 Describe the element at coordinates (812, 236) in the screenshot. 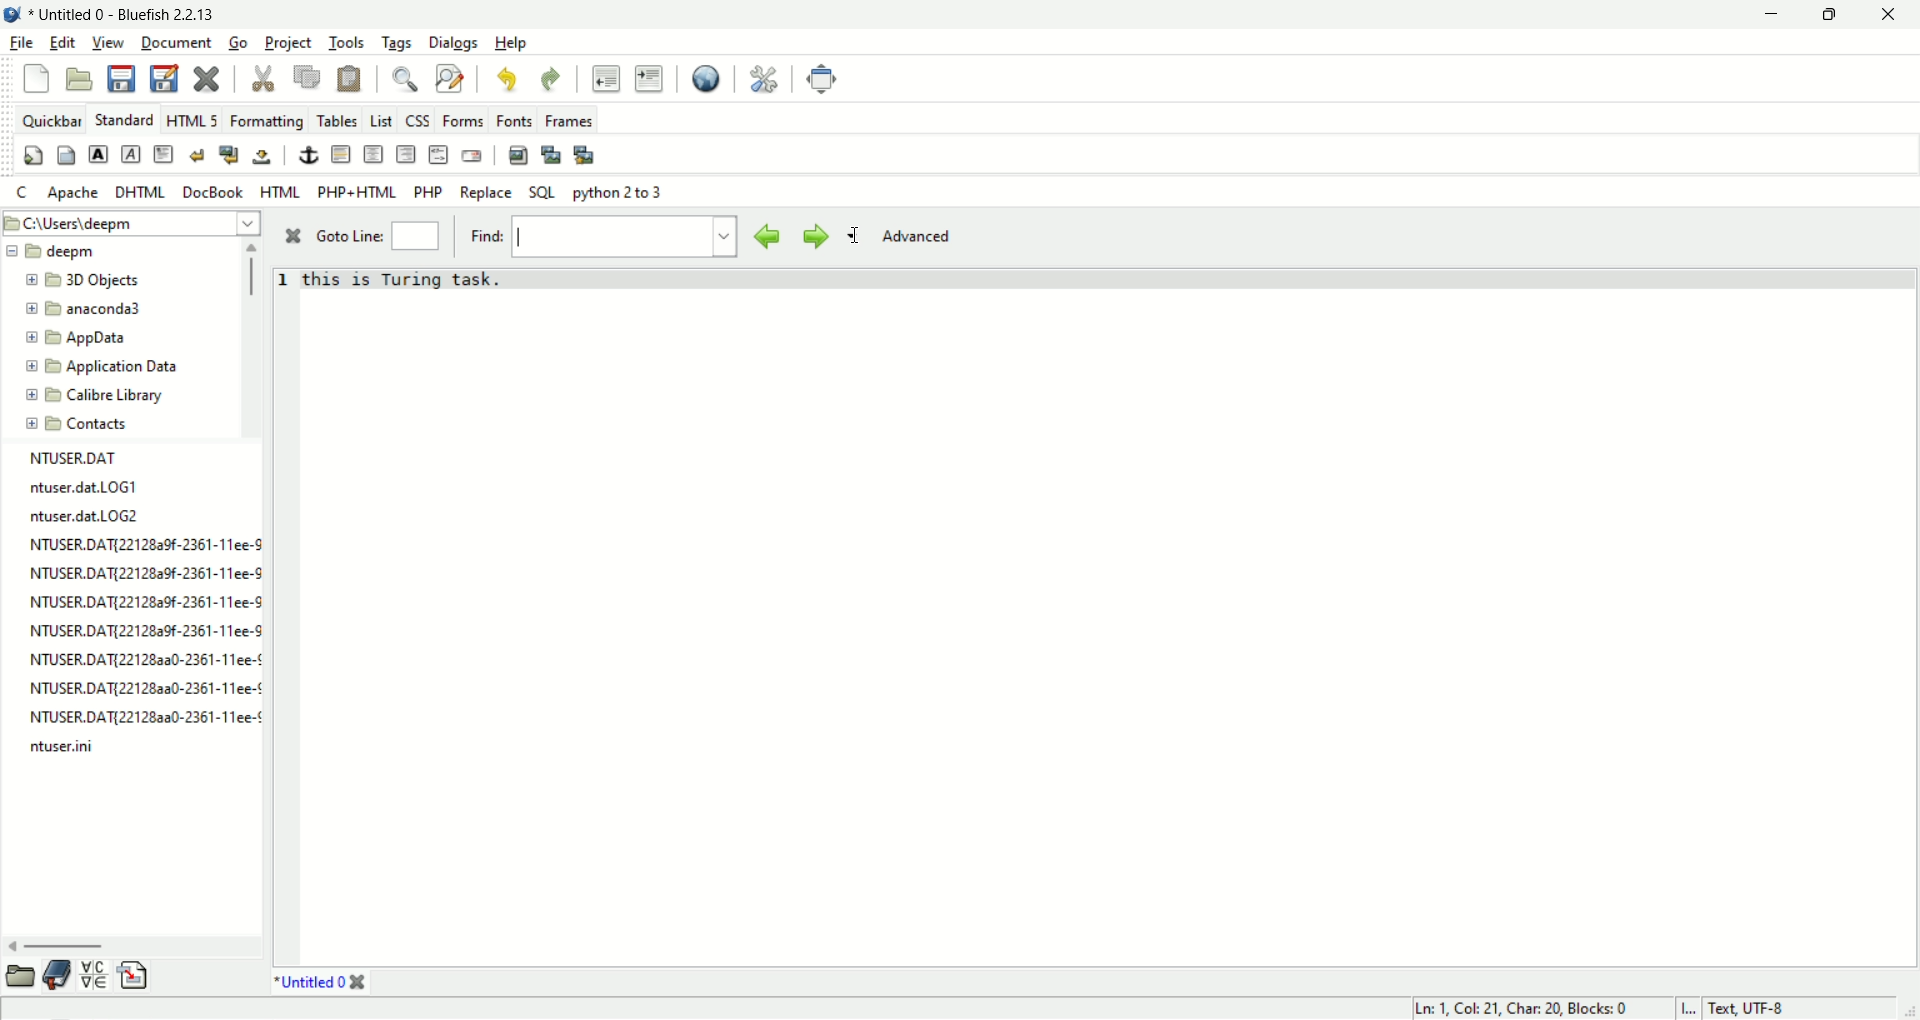

I see `find next` at that location.